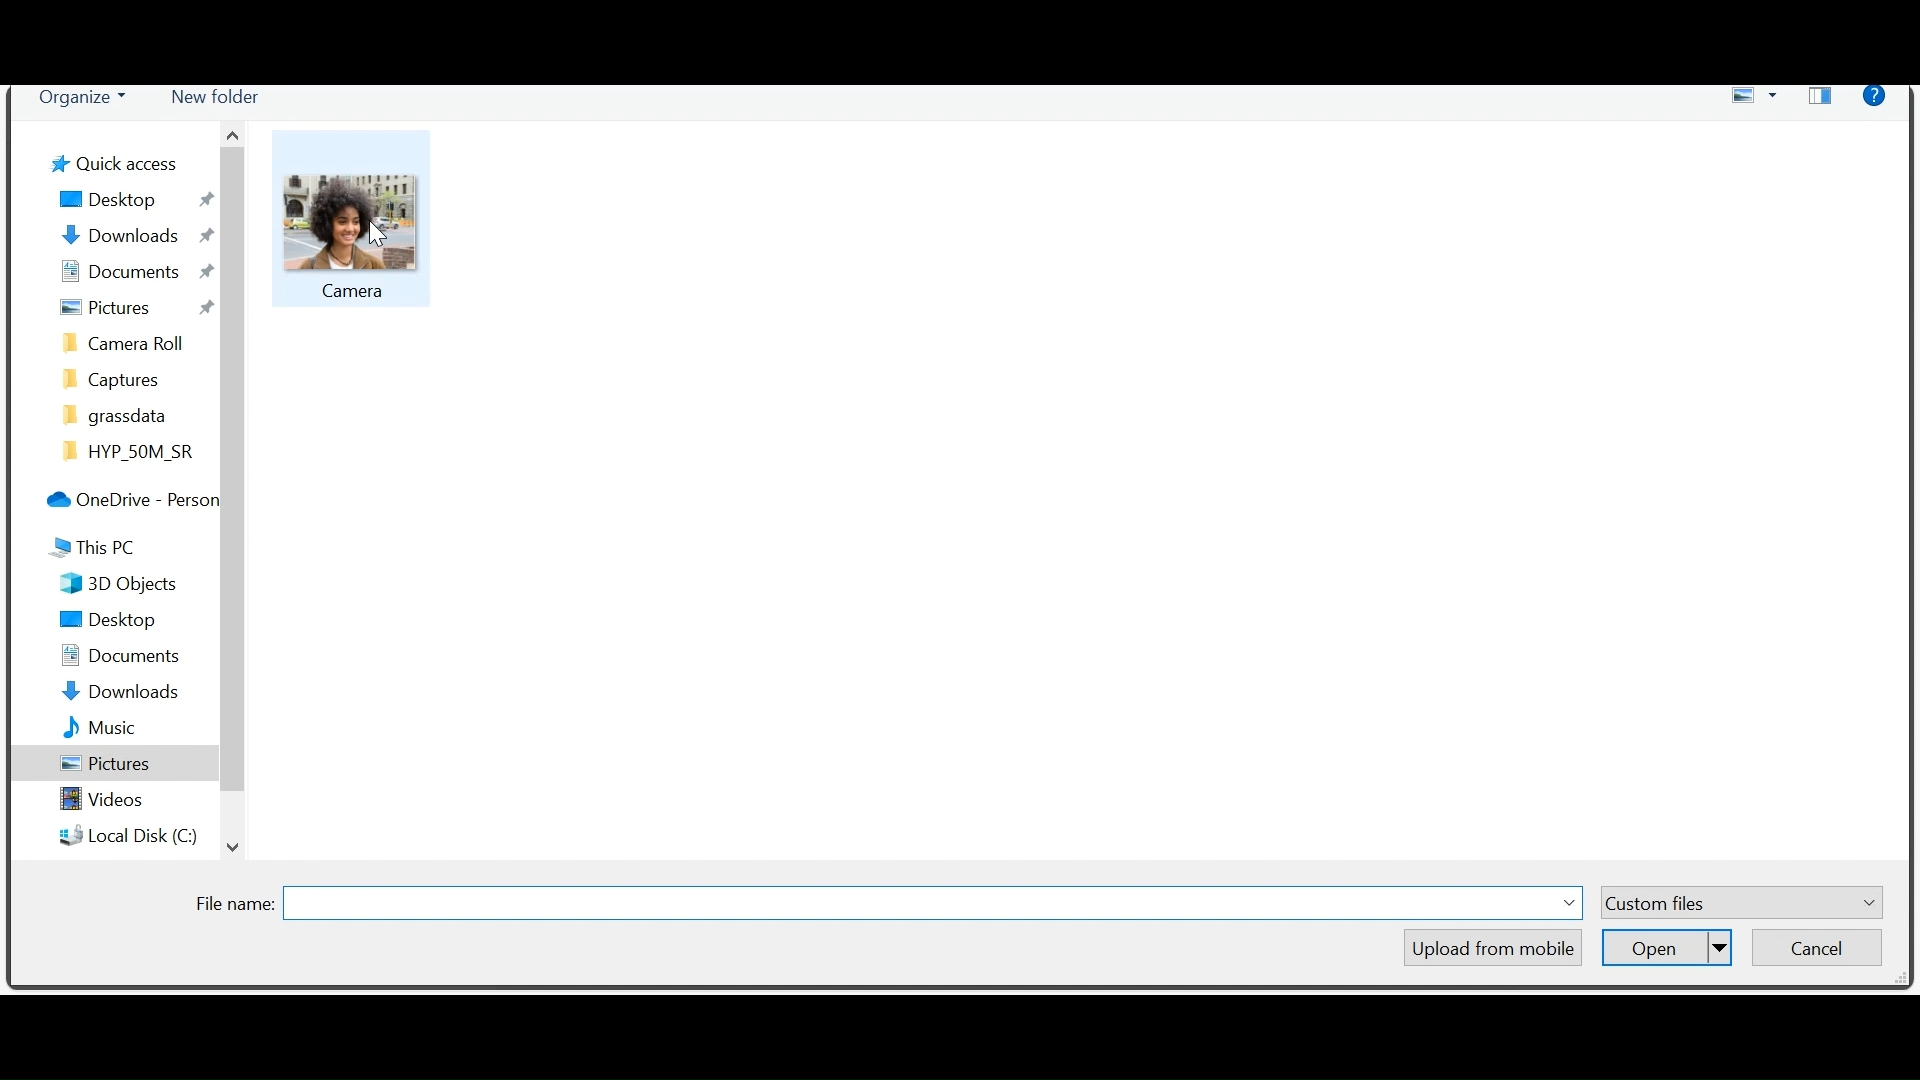 This screenshot has height=1080, width=1920. I want to click on Upload from mobile, so click(1491, 946).